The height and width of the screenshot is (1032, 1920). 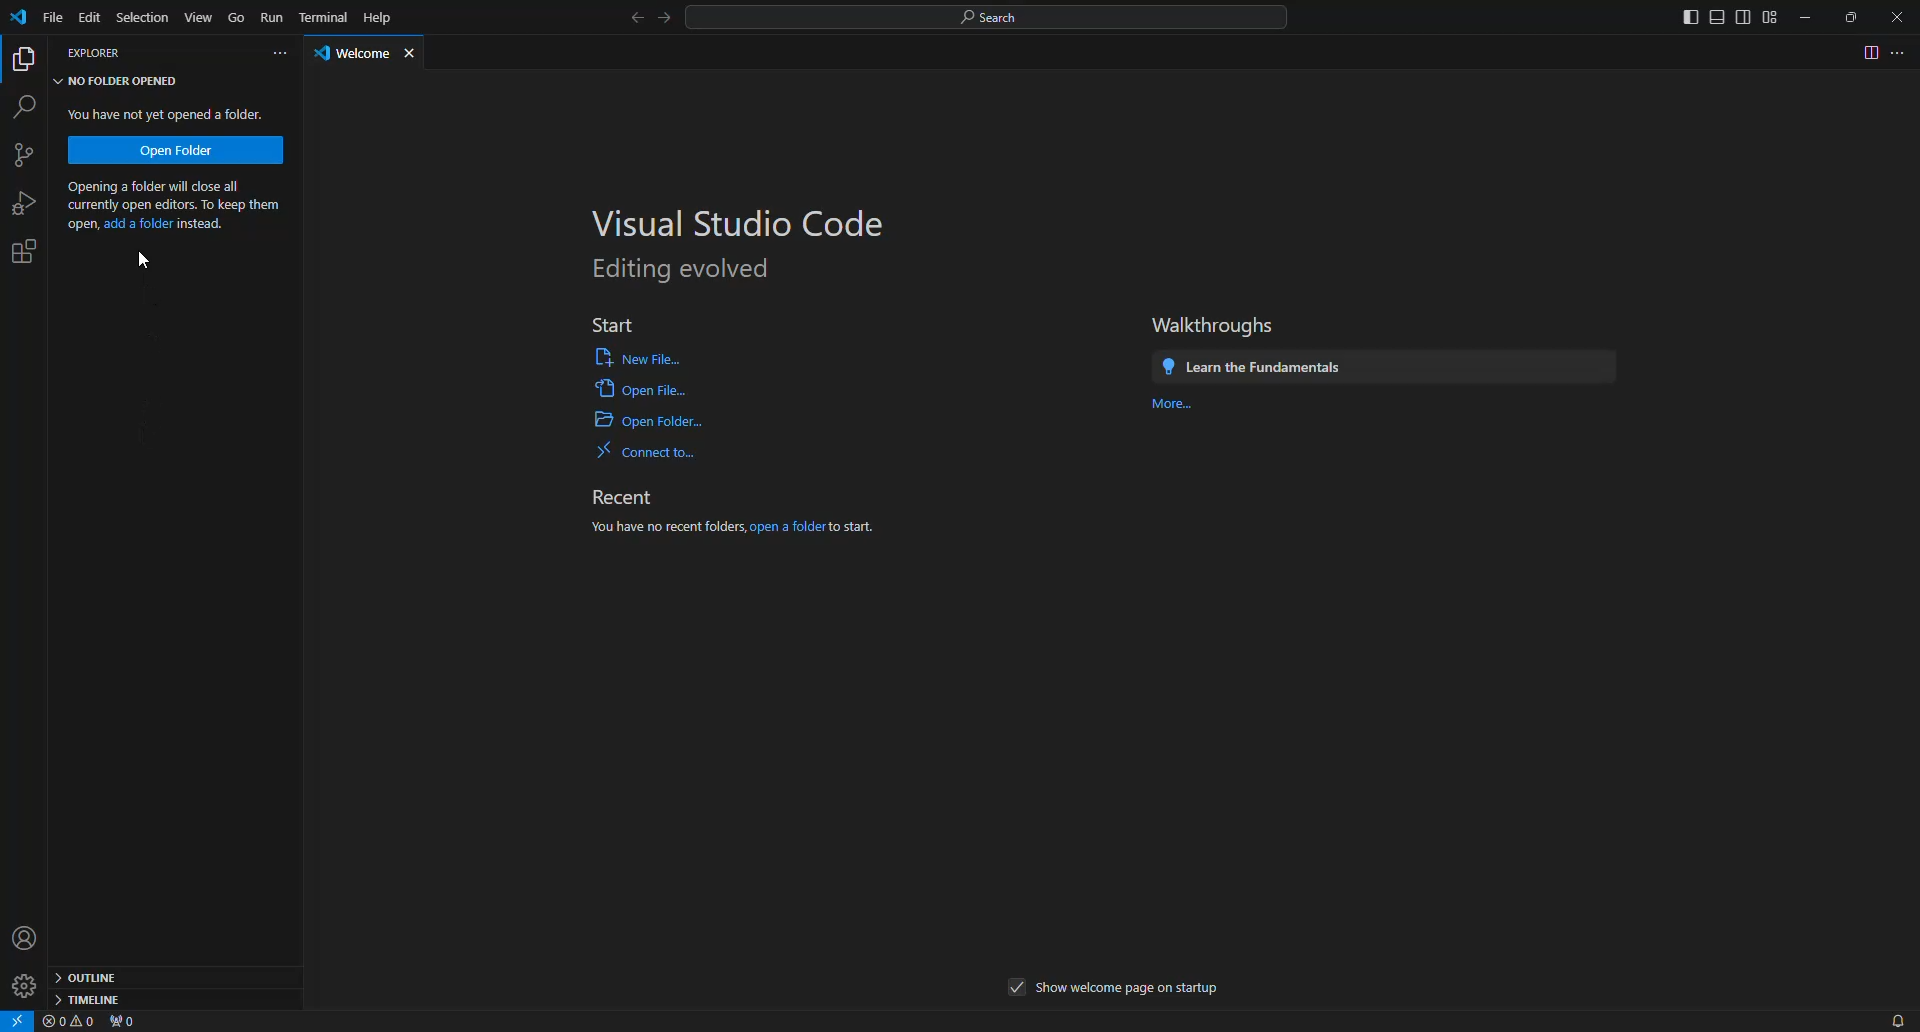 What do you see at coordinates (92, 975) in the screenshot?
I see `outline` at bounding box center [92, 975].